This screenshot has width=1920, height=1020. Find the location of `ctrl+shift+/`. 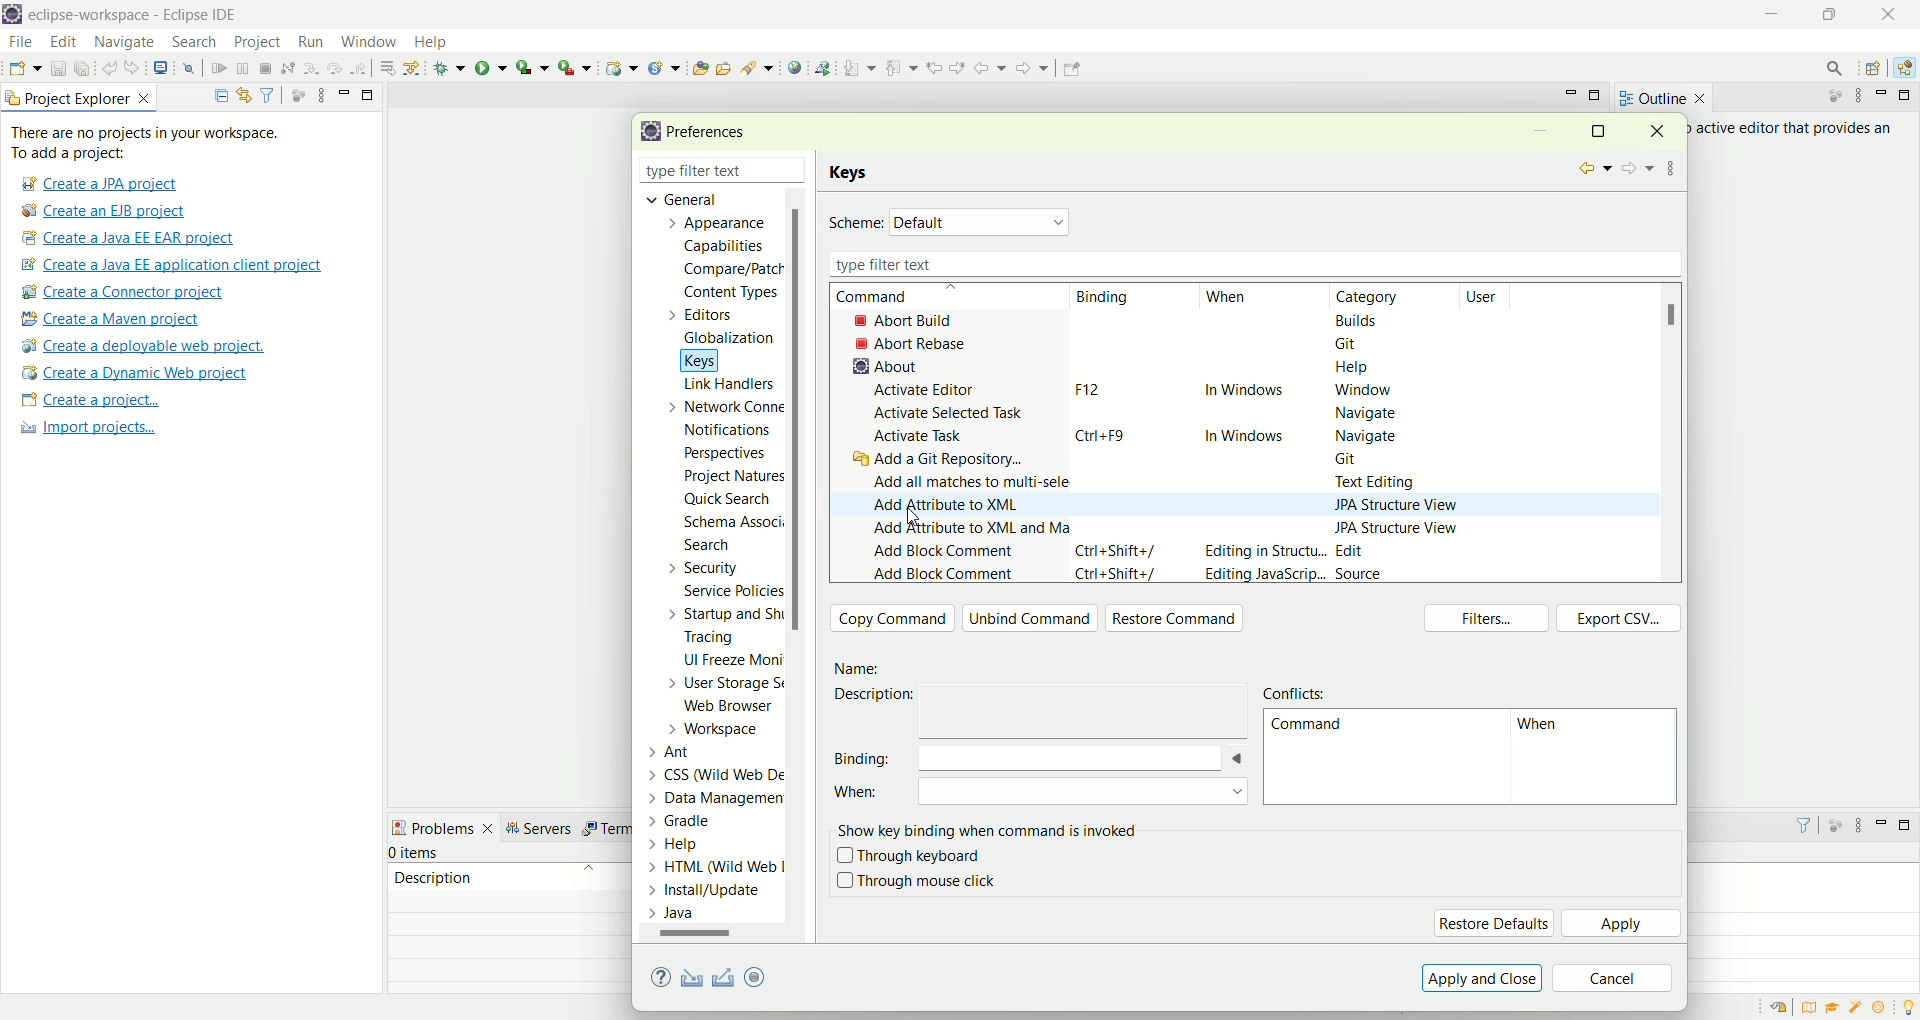

ctrl+shift+/ is located at coordinates (1117, 550).